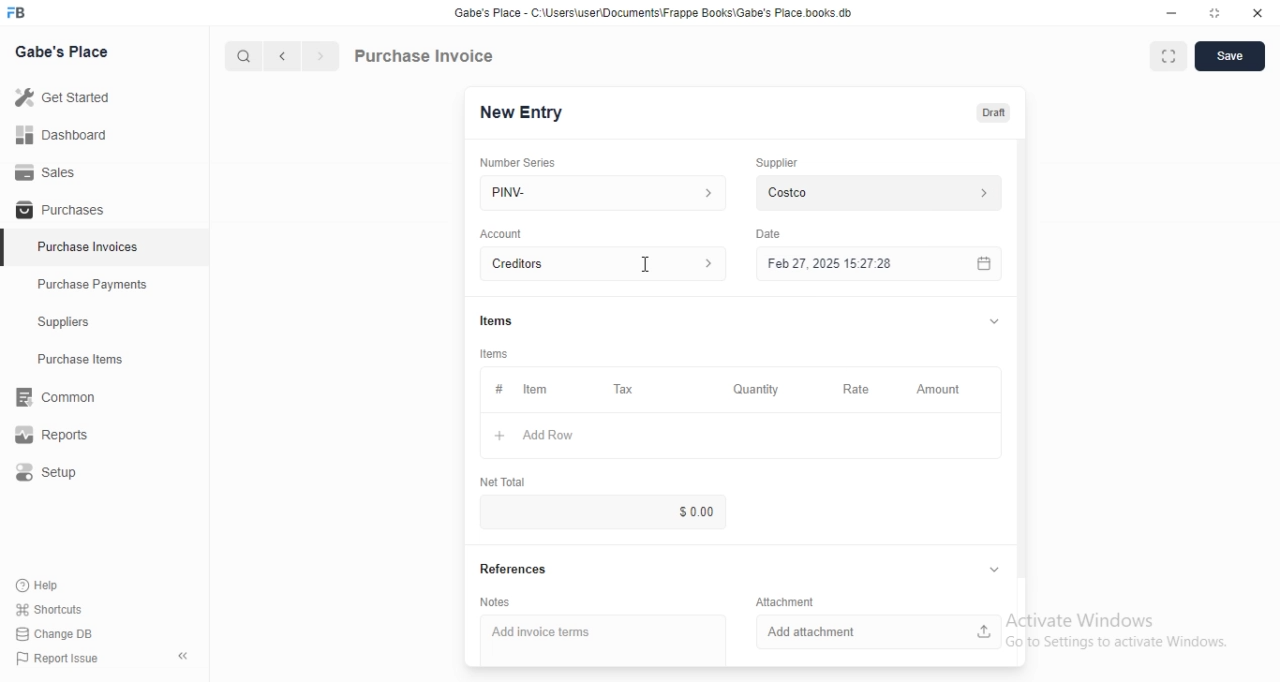  I want to click on Report Issue, so click(58, 658).